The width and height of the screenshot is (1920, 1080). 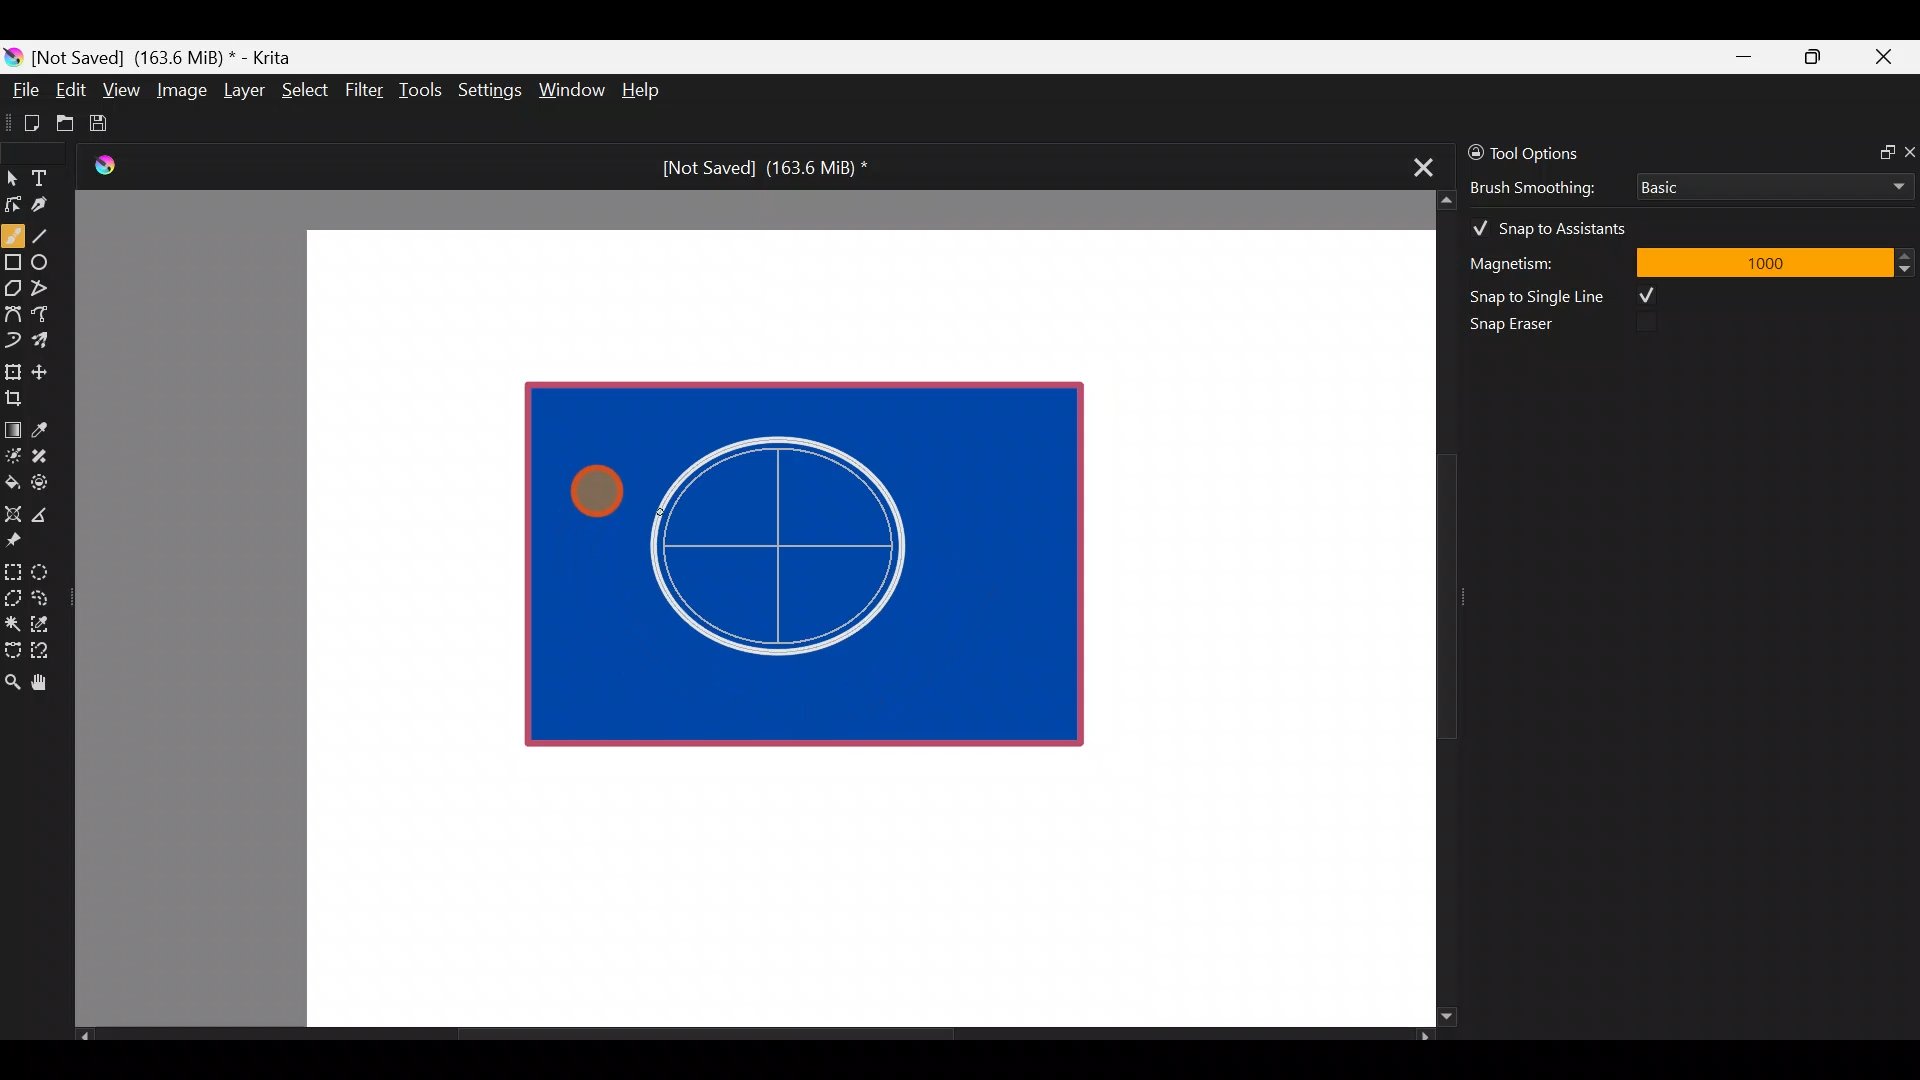 What do you see at coordinates (12, 618) in the screenshot?
I see `Contiguous selection tool` at bounding box center [12, 618].